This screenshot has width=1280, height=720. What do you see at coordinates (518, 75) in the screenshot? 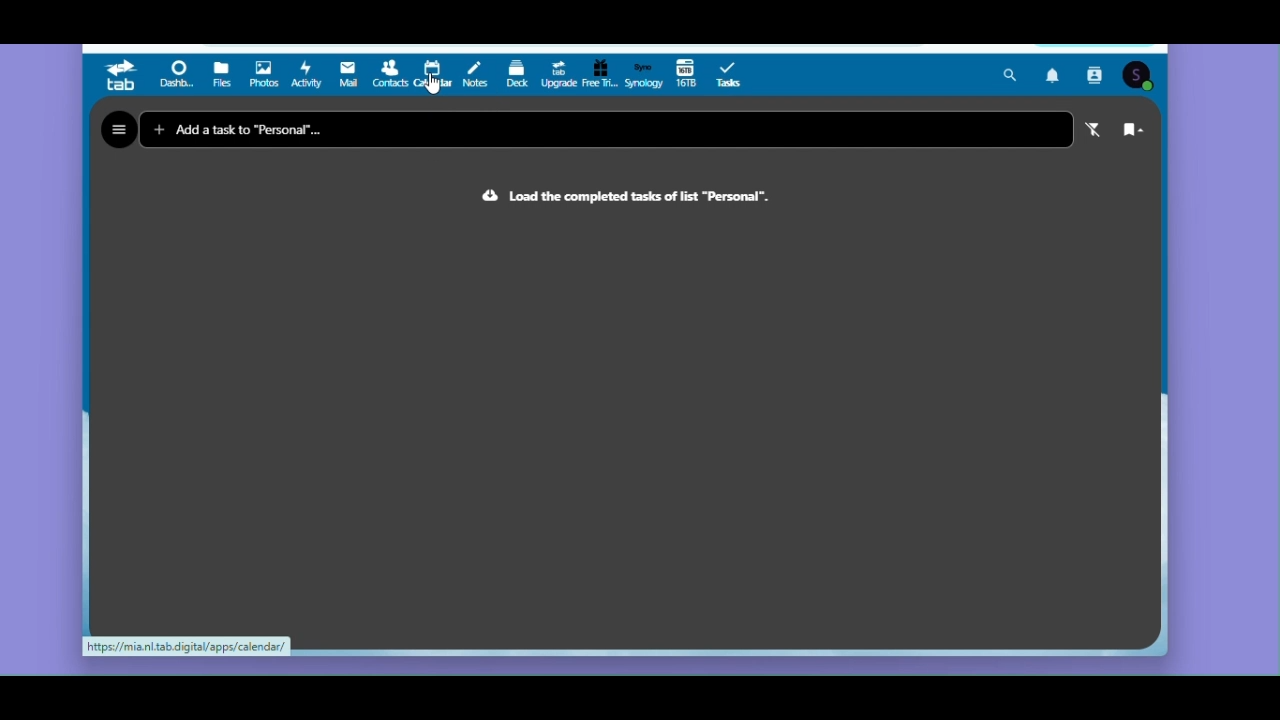
I see `Deck` at bounding box center [518, 75].